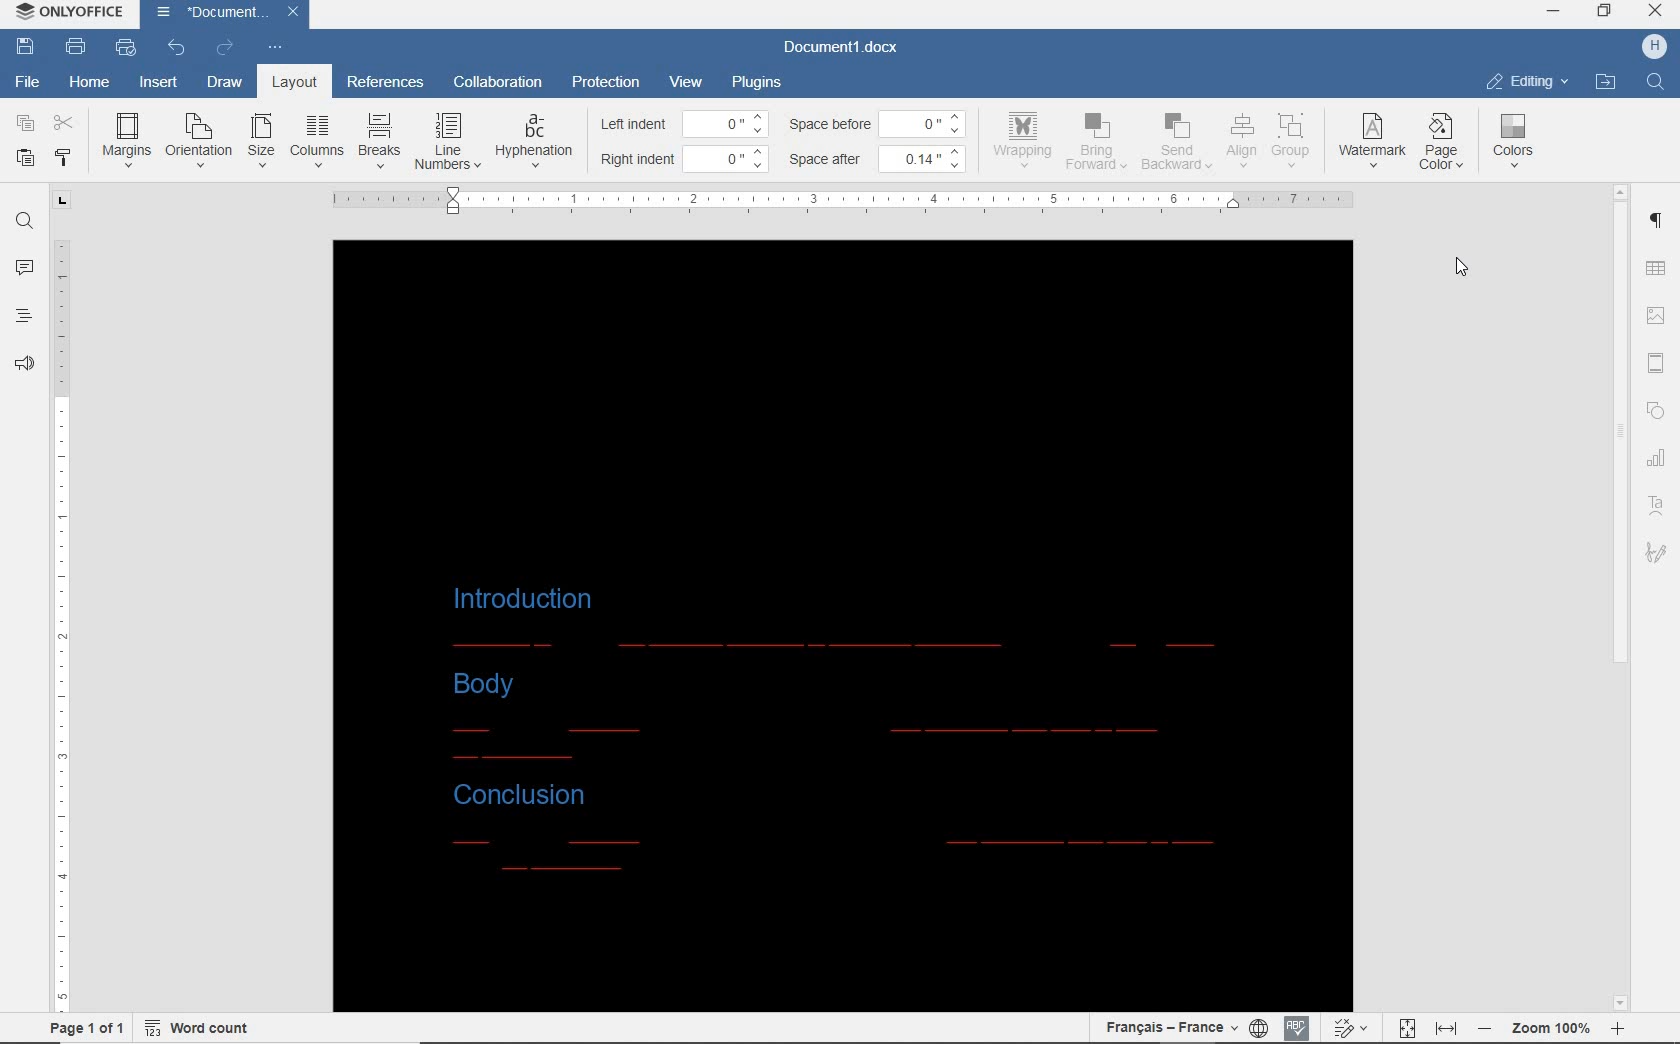 The image size is (1680, 1044). What do you see at coordinates (224, 48) in the screenshot?
I see `redo` at bounding box center [224, 48].